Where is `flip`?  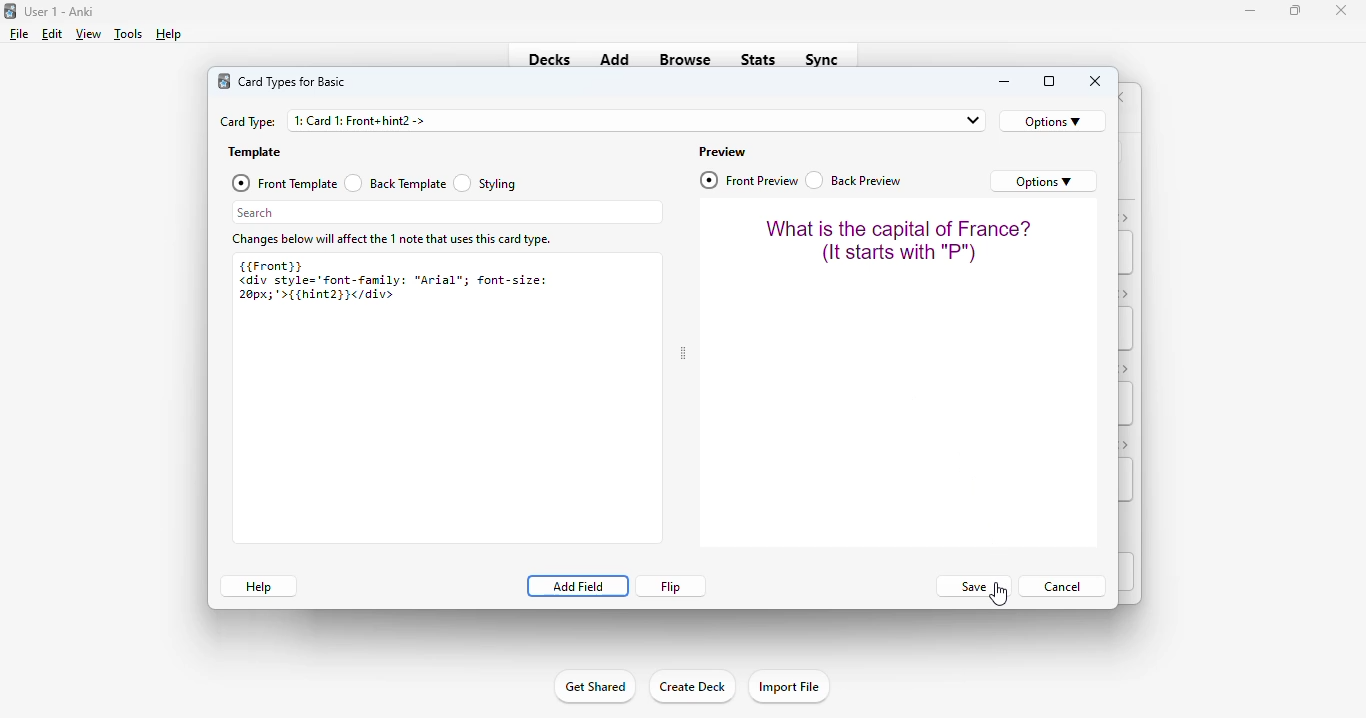
flip is located at coordinates (672, 586).